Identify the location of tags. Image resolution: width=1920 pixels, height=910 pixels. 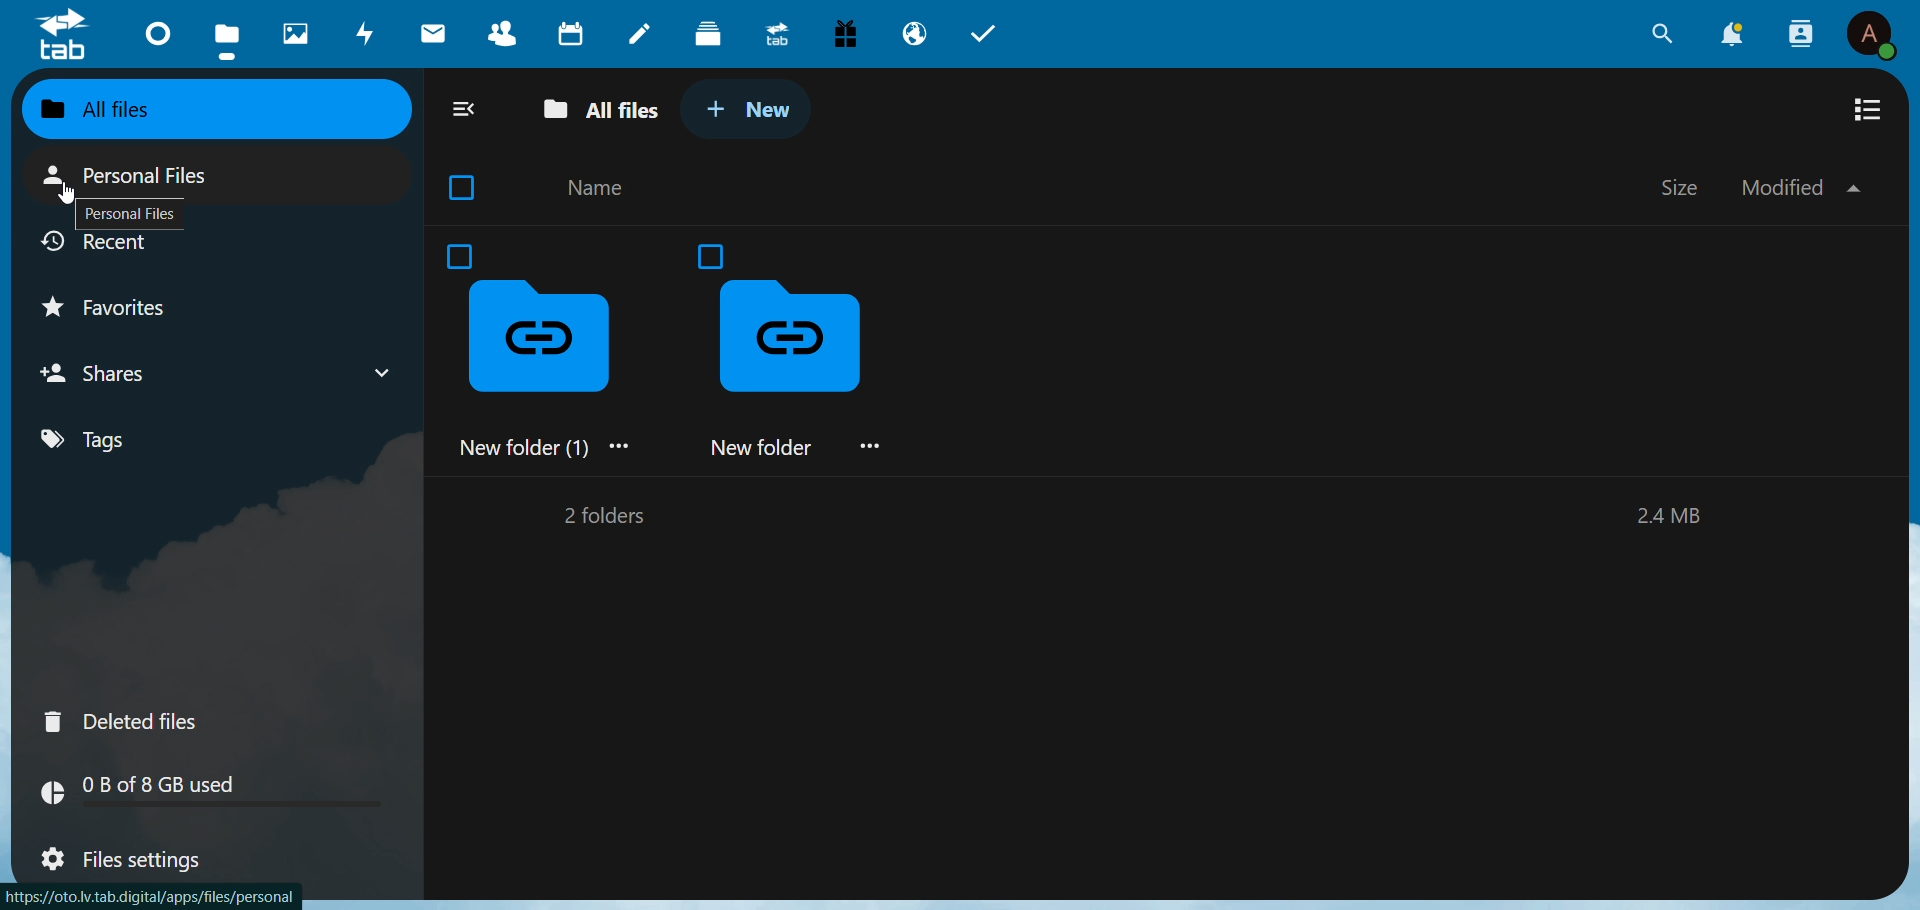
(90, 441).